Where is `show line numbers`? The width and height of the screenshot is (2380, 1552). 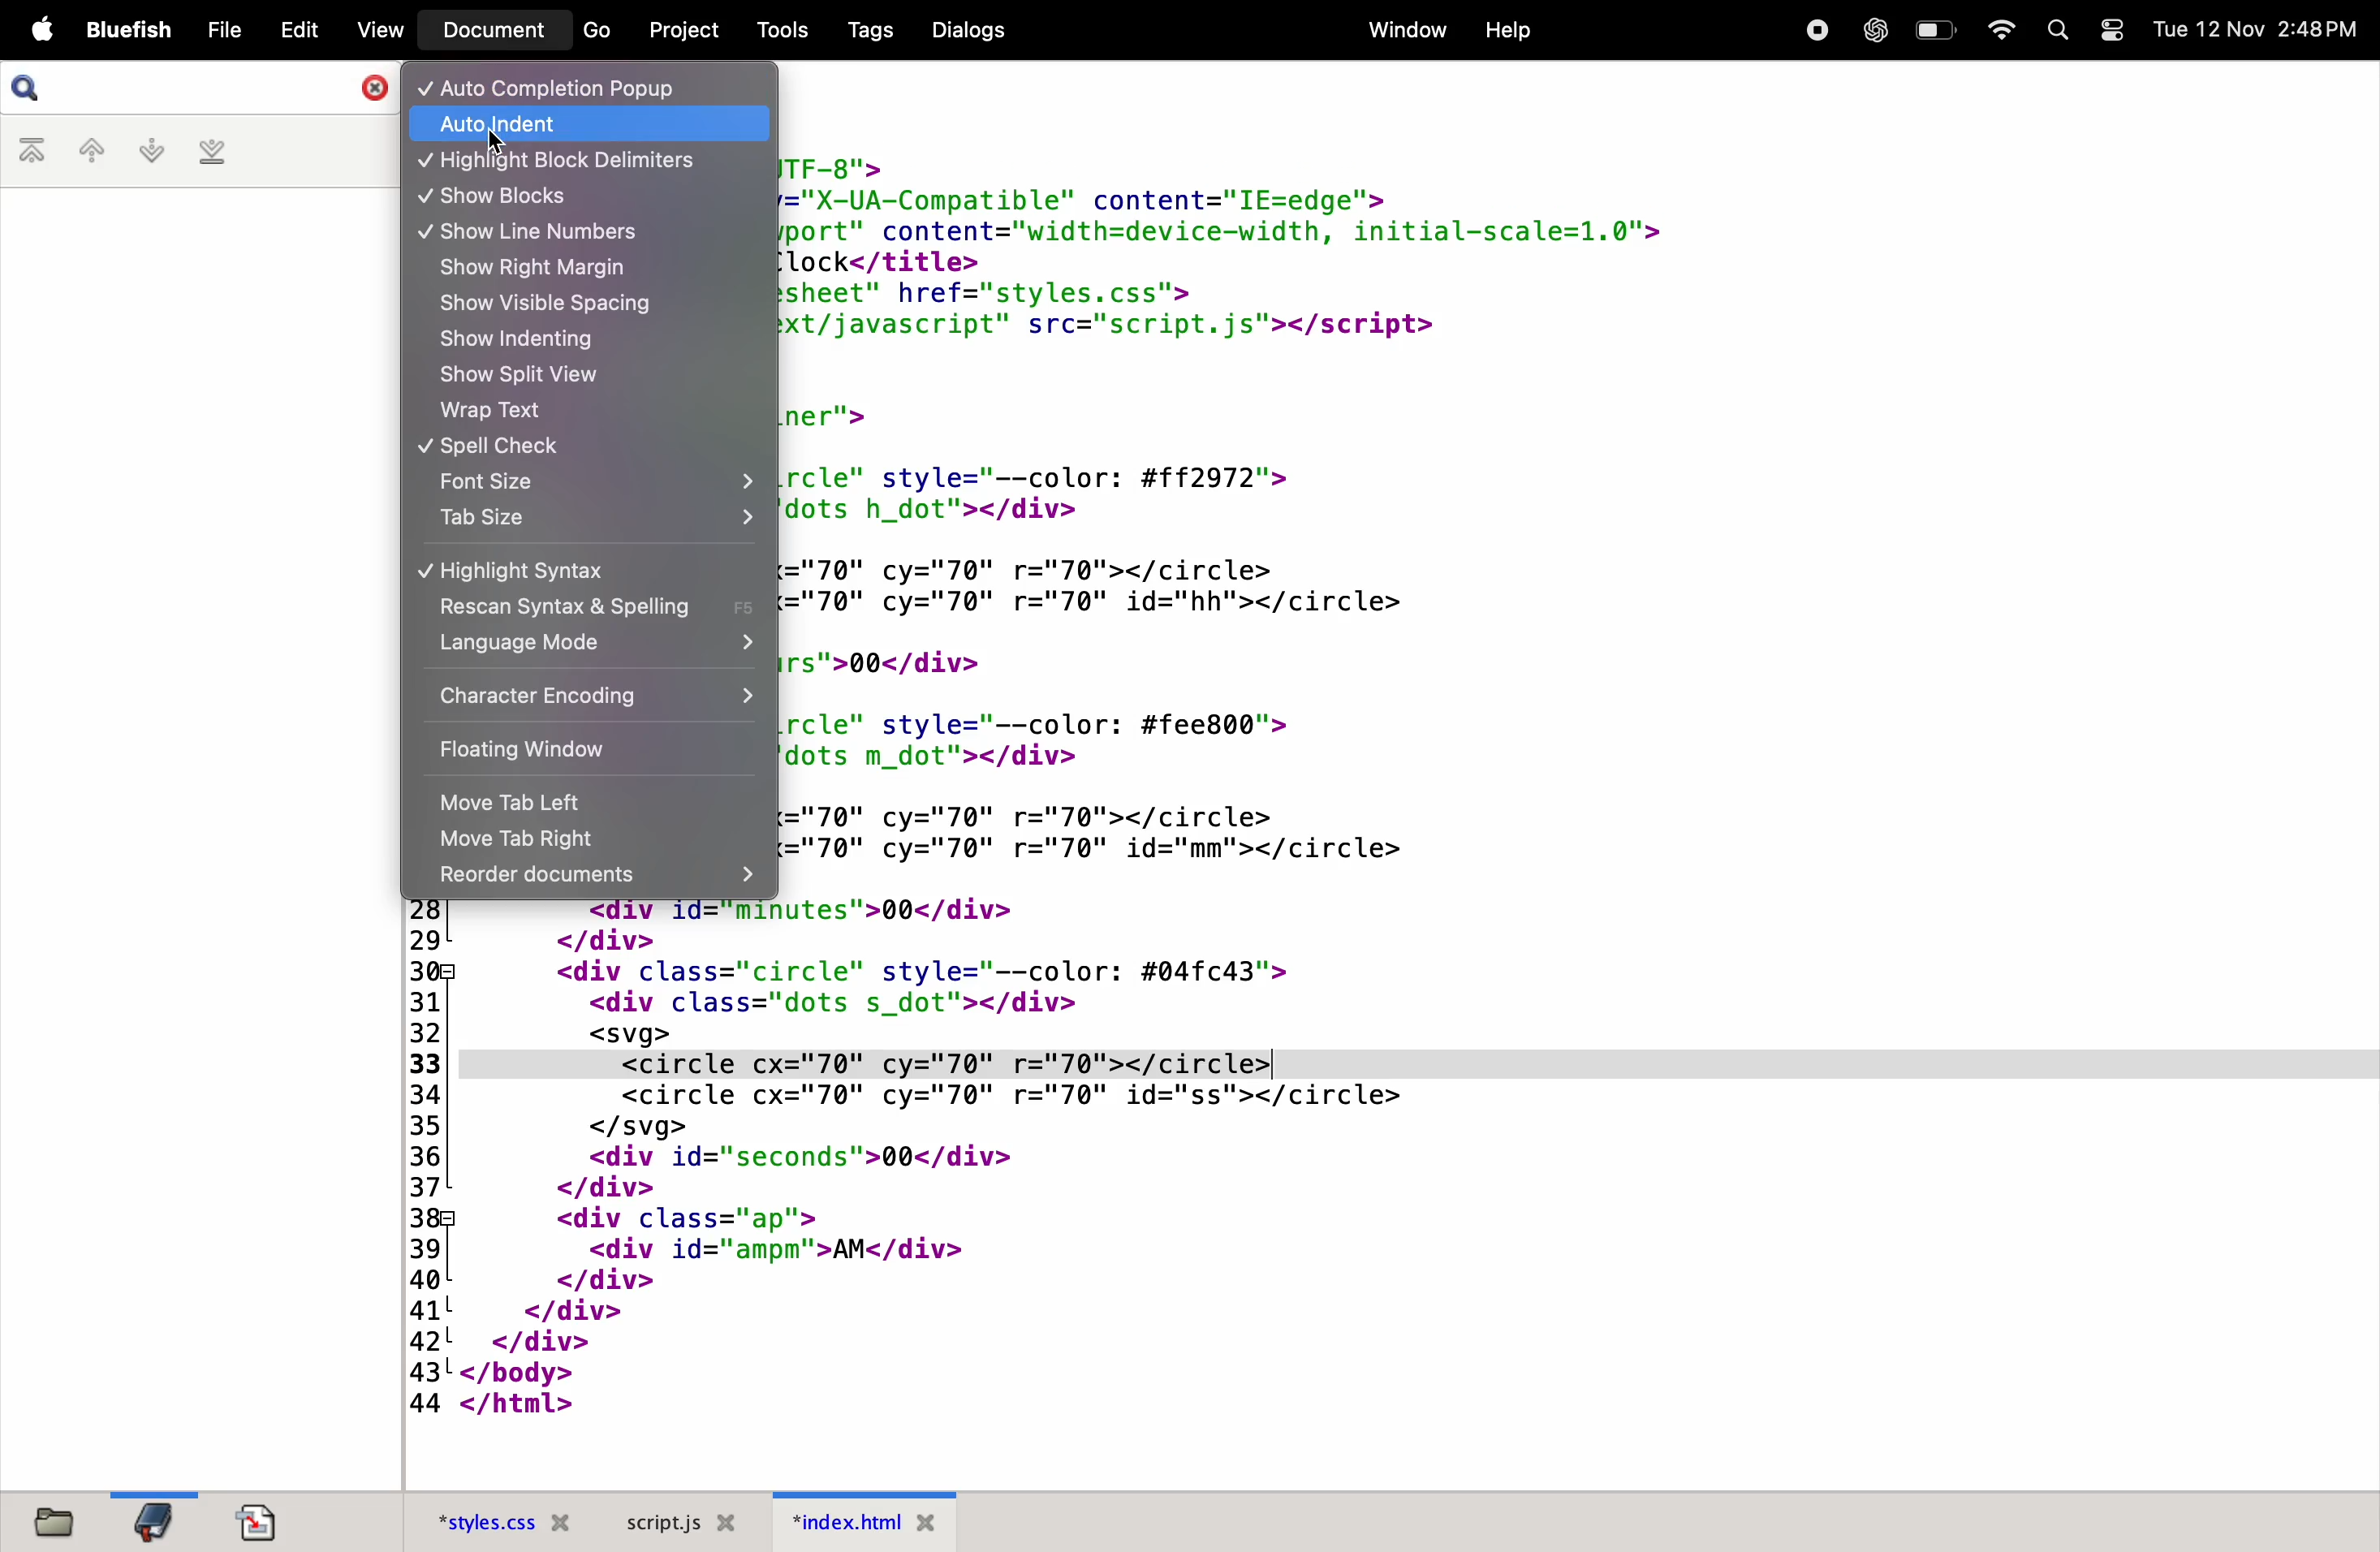 show line numbers is located at coordinates (582, 234).